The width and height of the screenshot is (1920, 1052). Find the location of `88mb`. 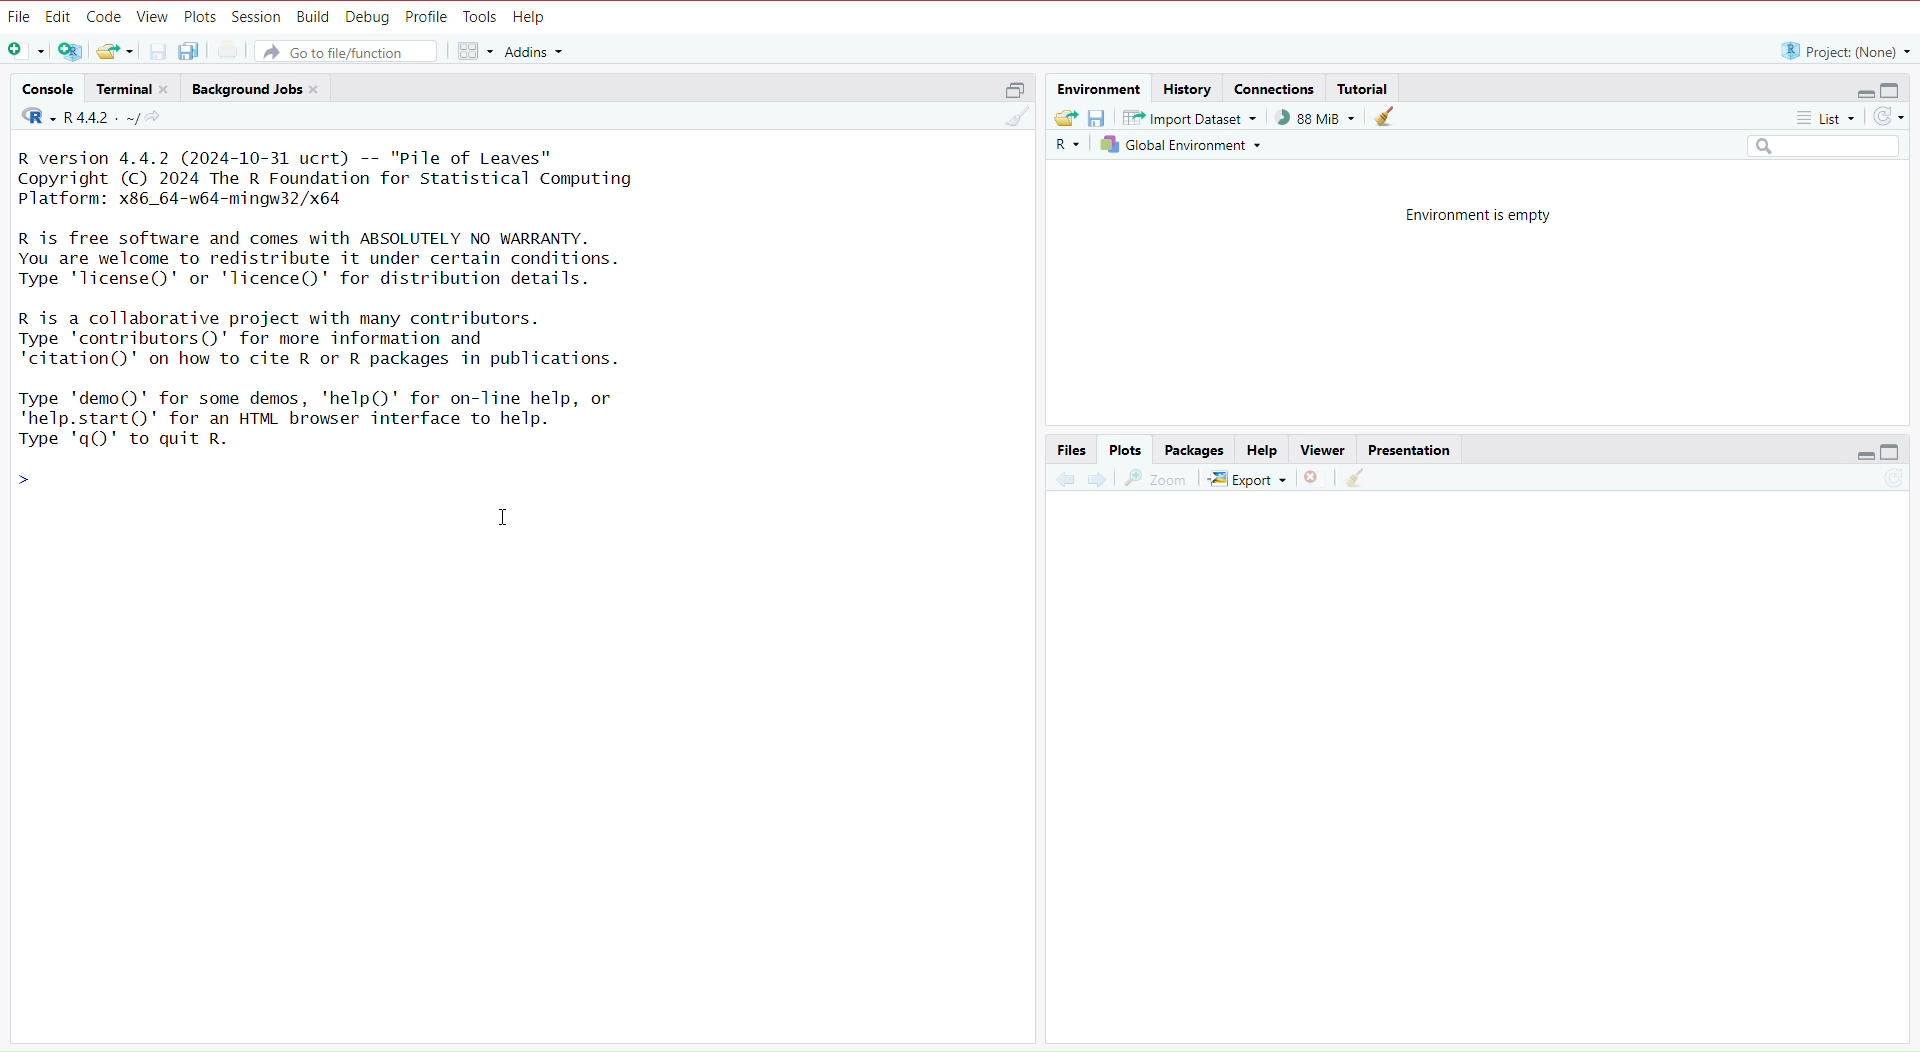

88mb is located at coordinates (1317, 118).